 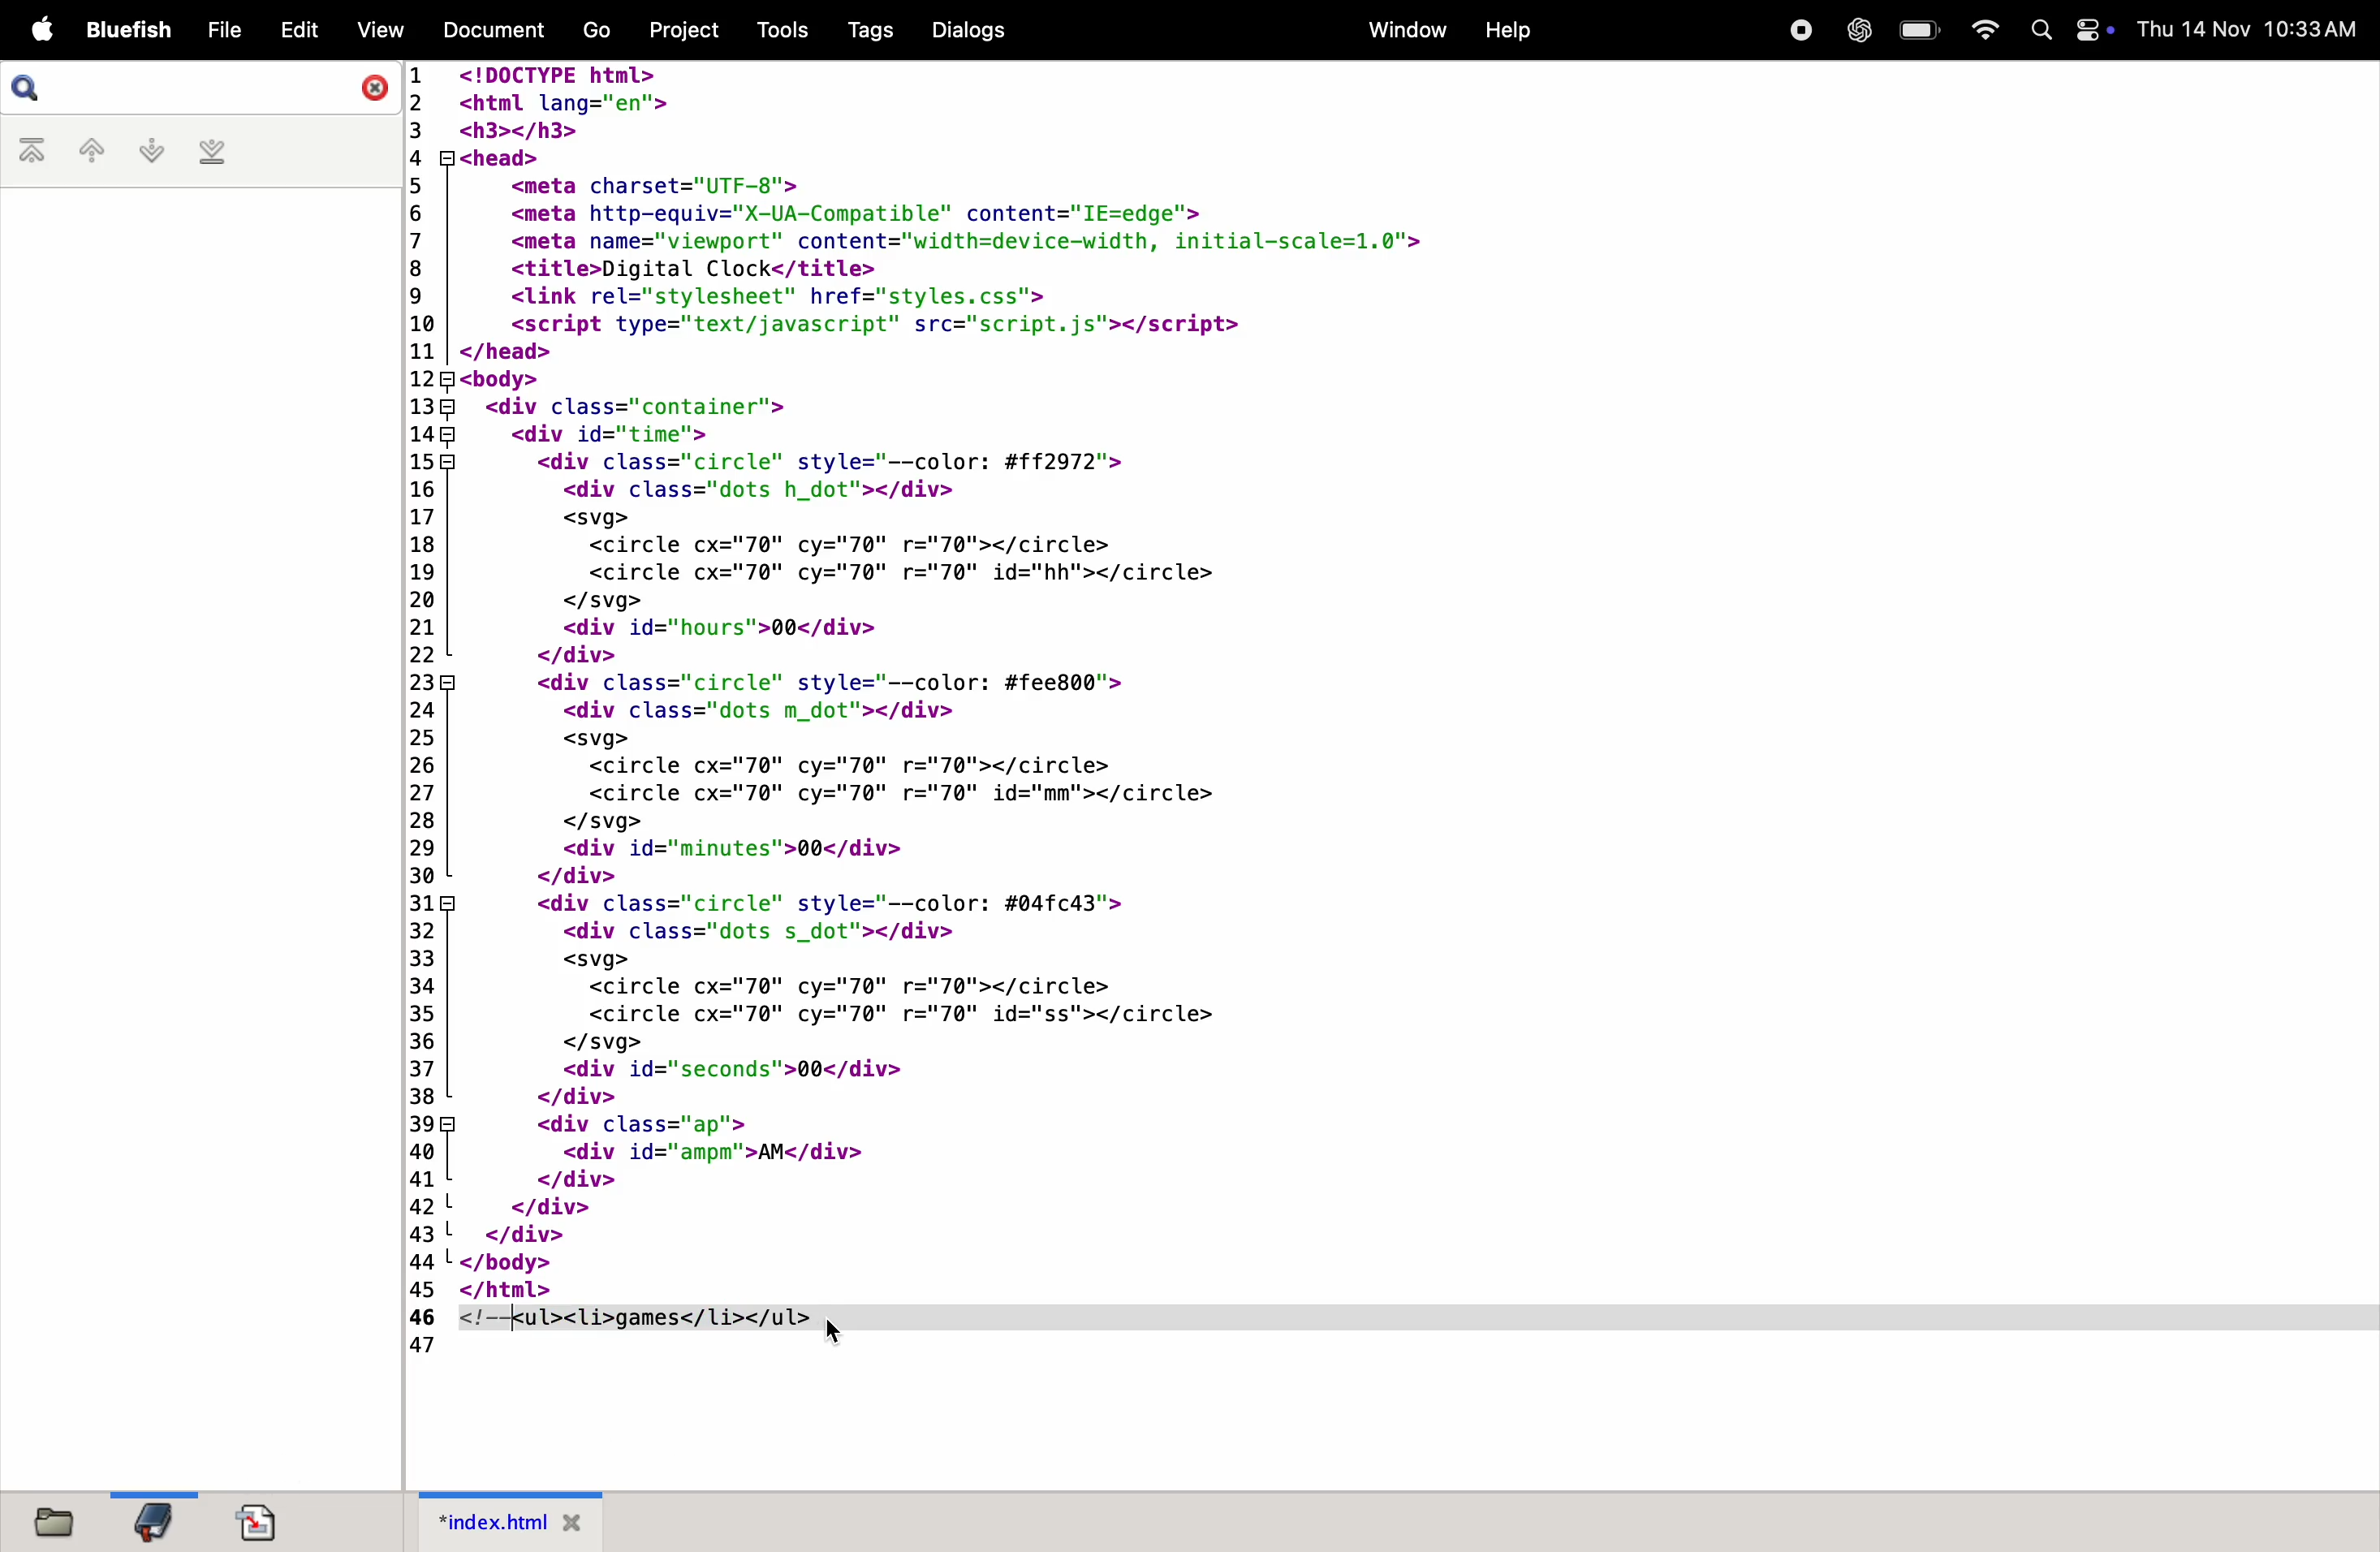 What do you see at coordinates (213, 154) in the screenshot?
I see `last bookmark` at bounding box center [213, 154].